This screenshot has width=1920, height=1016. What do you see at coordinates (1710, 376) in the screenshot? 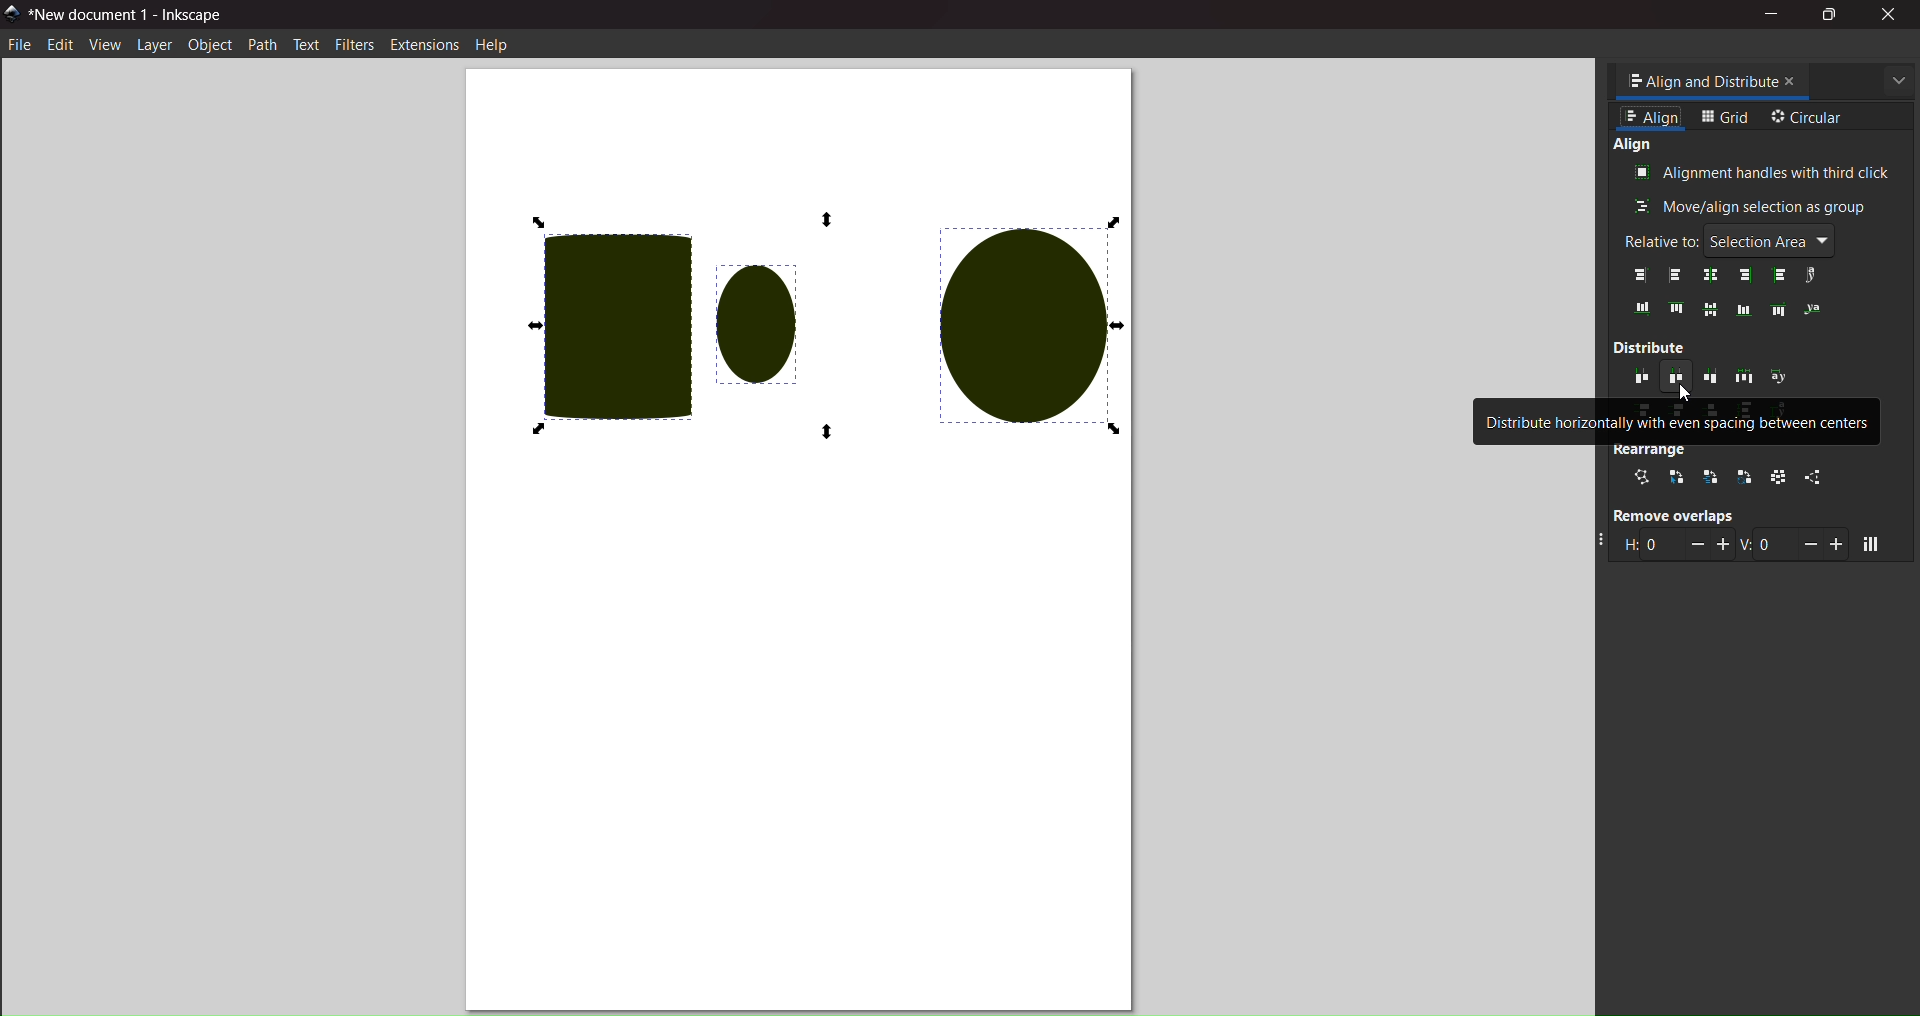
I see `distribute horizontally with even spacing between right edges` at bounding box center [1710, 376].